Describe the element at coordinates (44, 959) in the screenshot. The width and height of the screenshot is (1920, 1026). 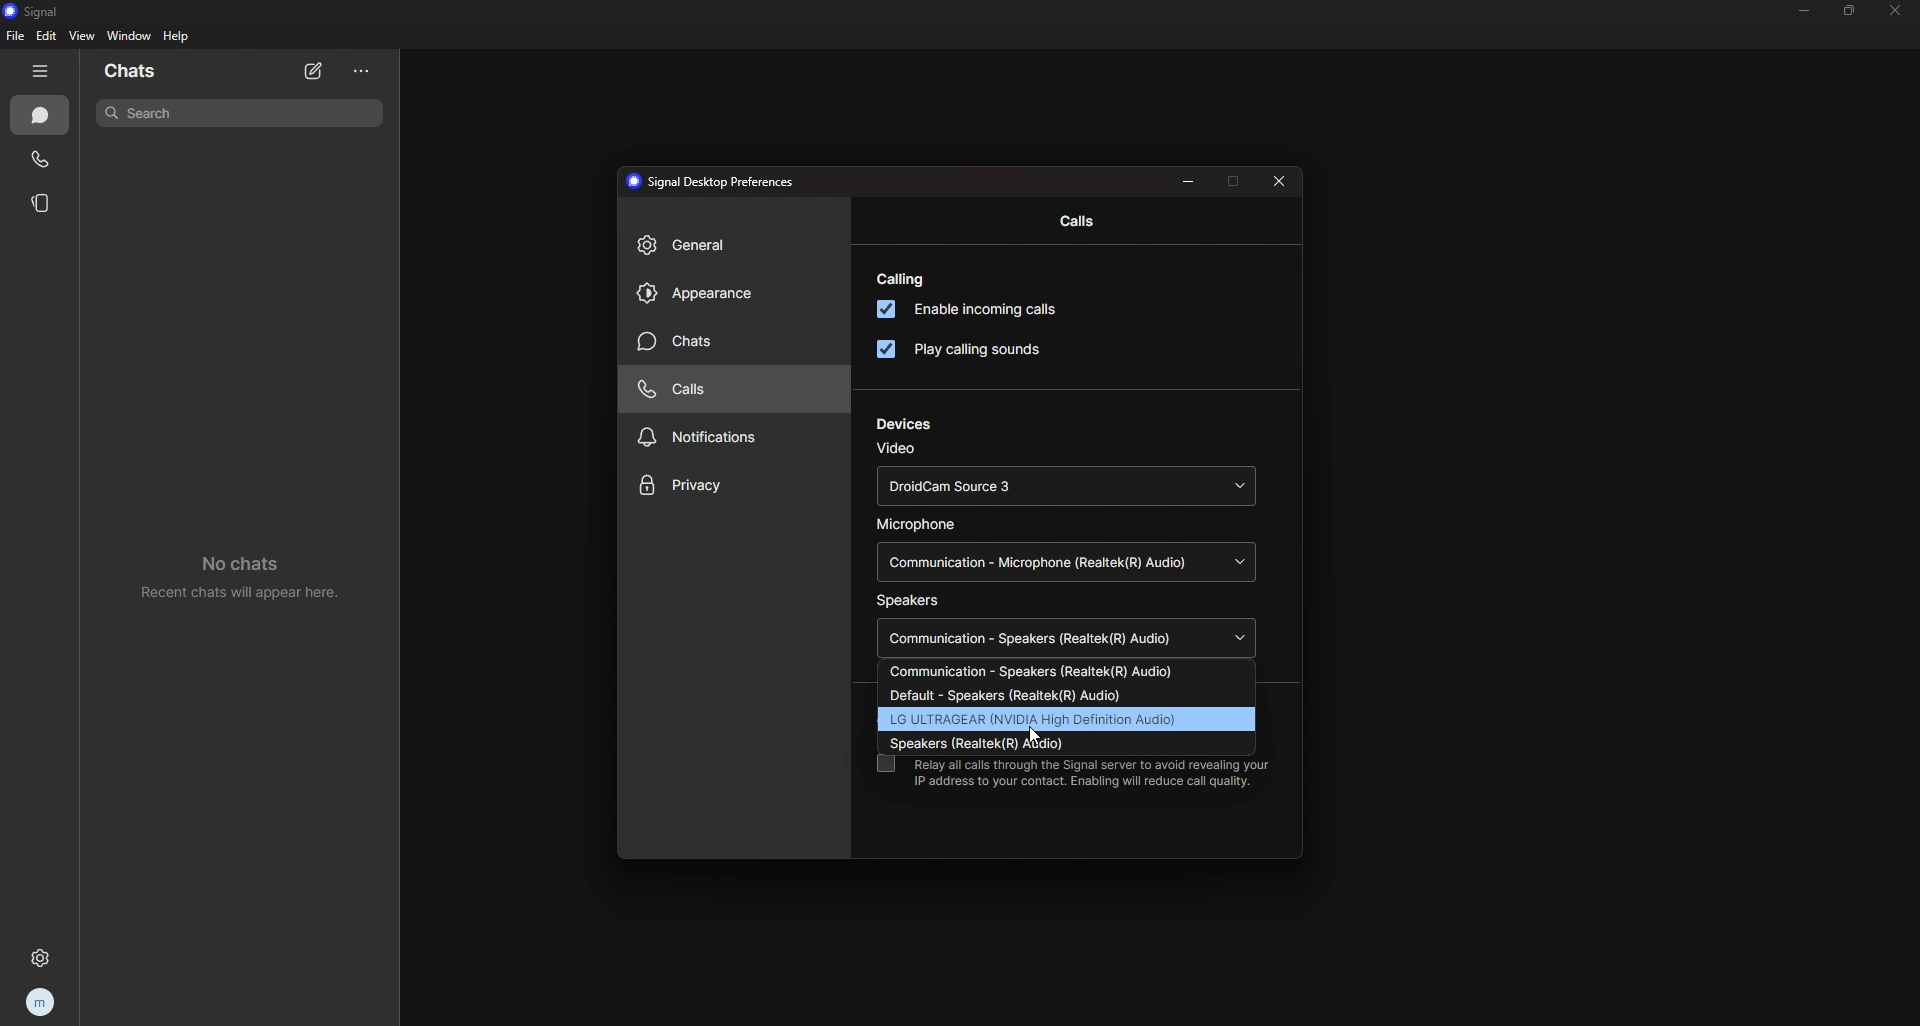
I see `settings` at that location.